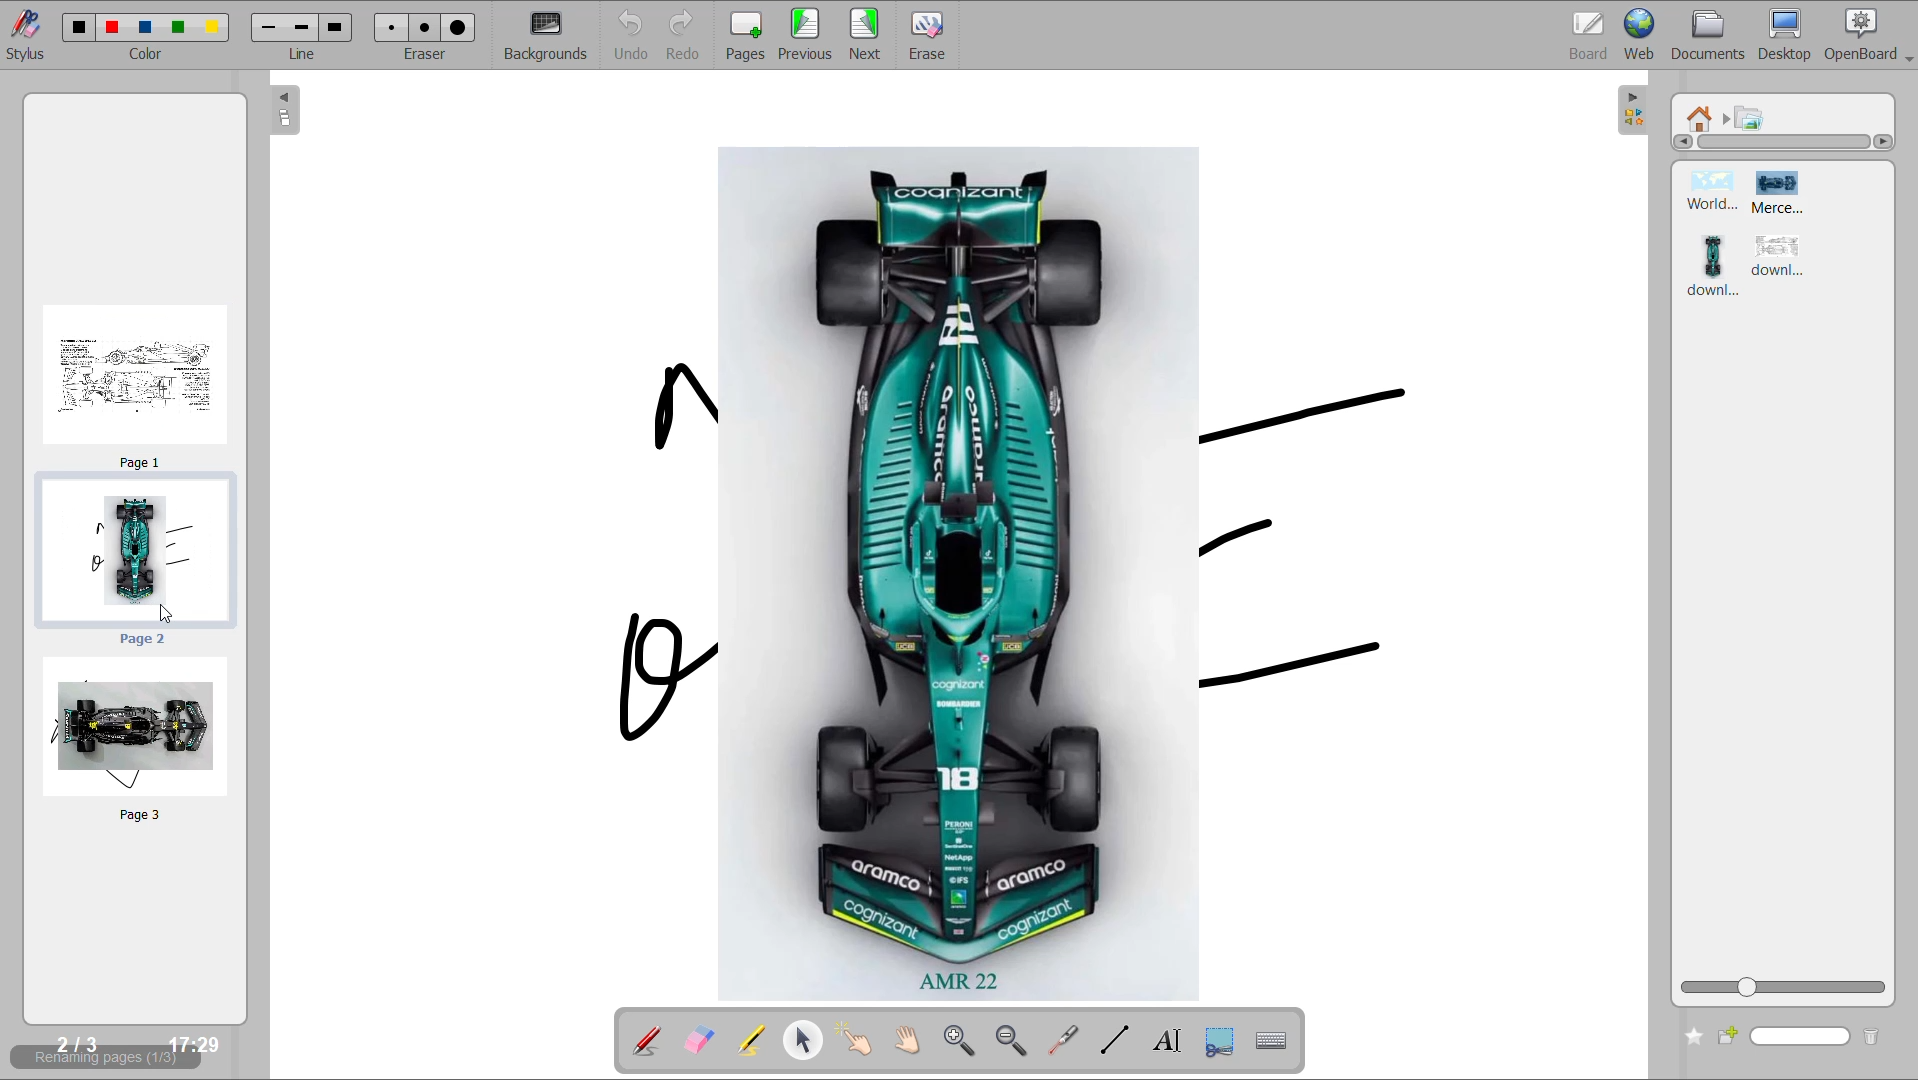 The height and width of the screenshot is (1080, 1918). I want to click on image 2, so click(1792, 194).